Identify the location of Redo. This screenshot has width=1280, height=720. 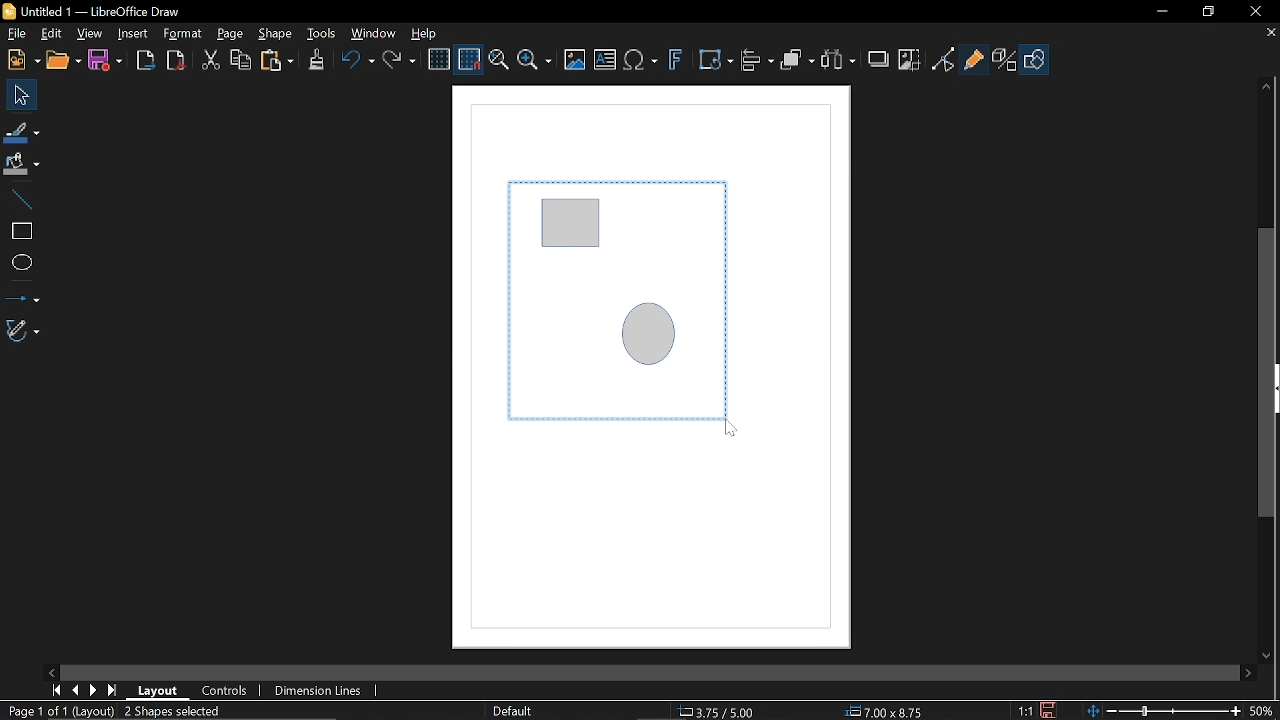
(401, 62).